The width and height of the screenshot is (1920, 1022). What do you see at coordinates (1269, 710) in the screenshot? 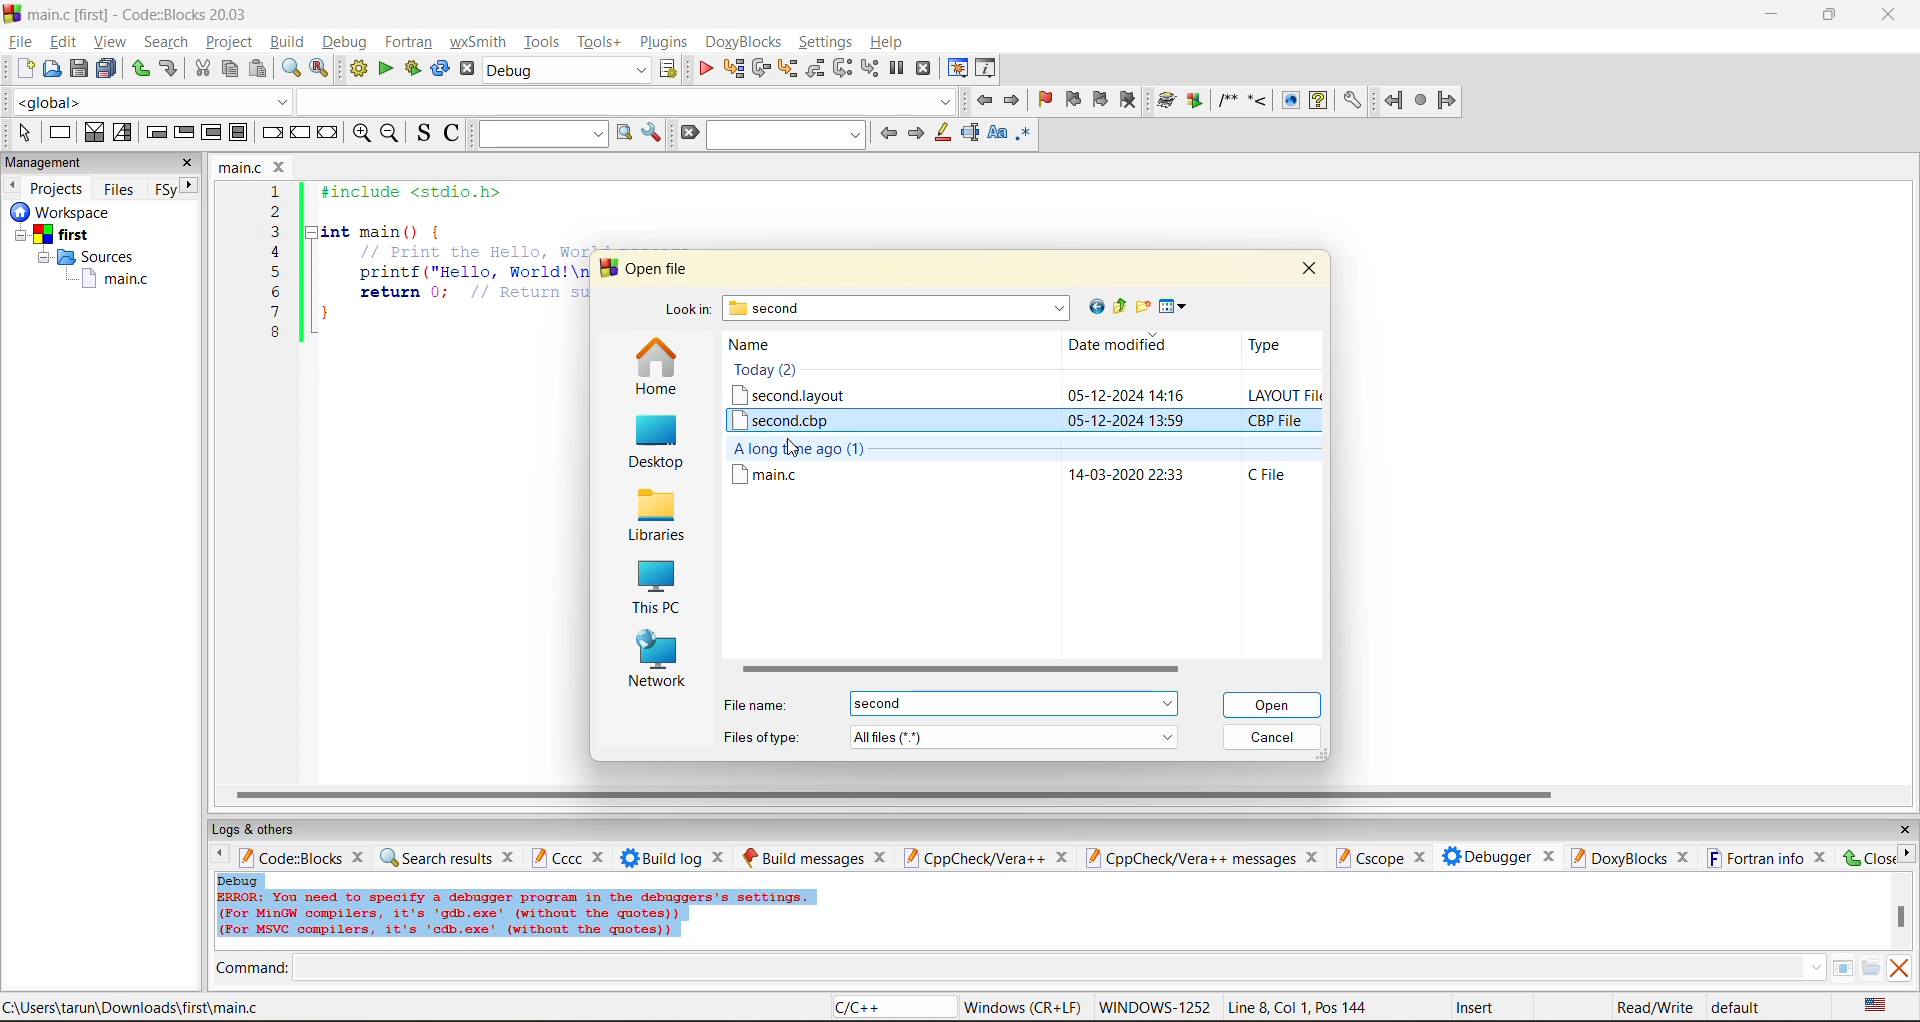
I see `cursor` at bounding box center [1269, 710].